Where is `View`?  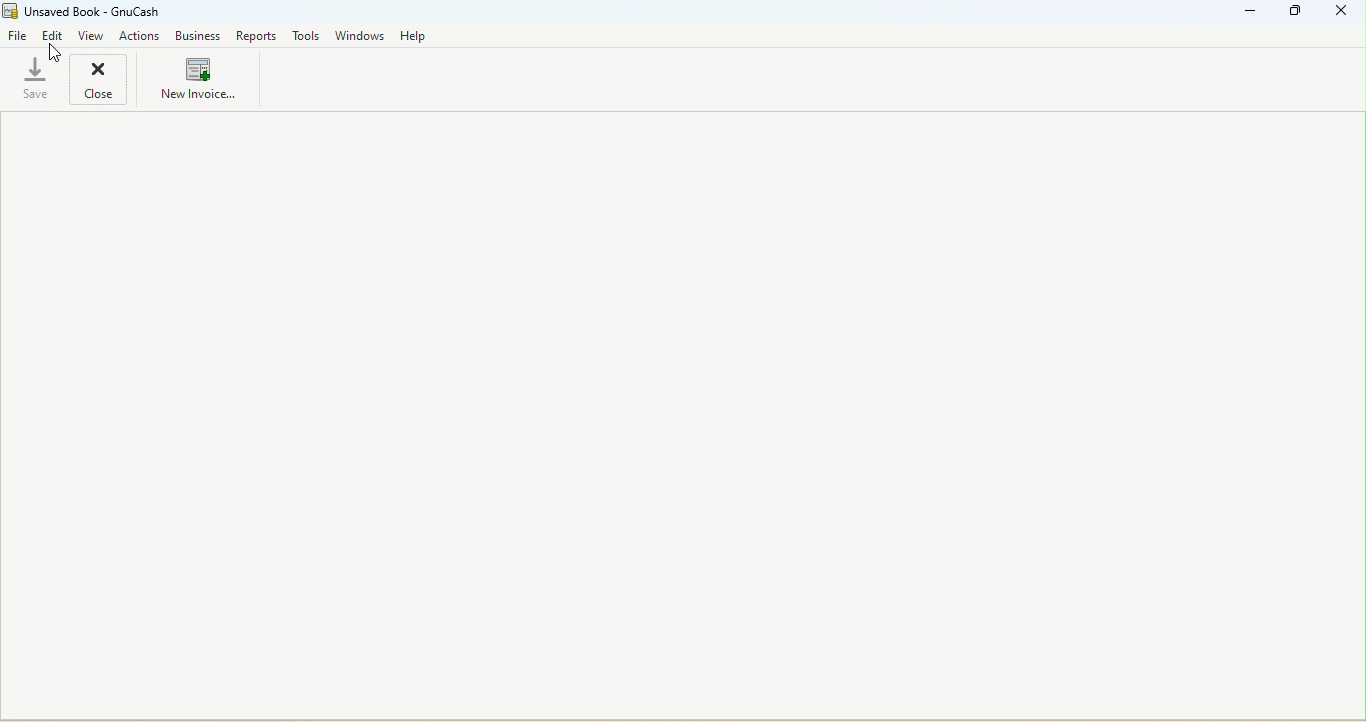 View is located at coordinates (89, 36).